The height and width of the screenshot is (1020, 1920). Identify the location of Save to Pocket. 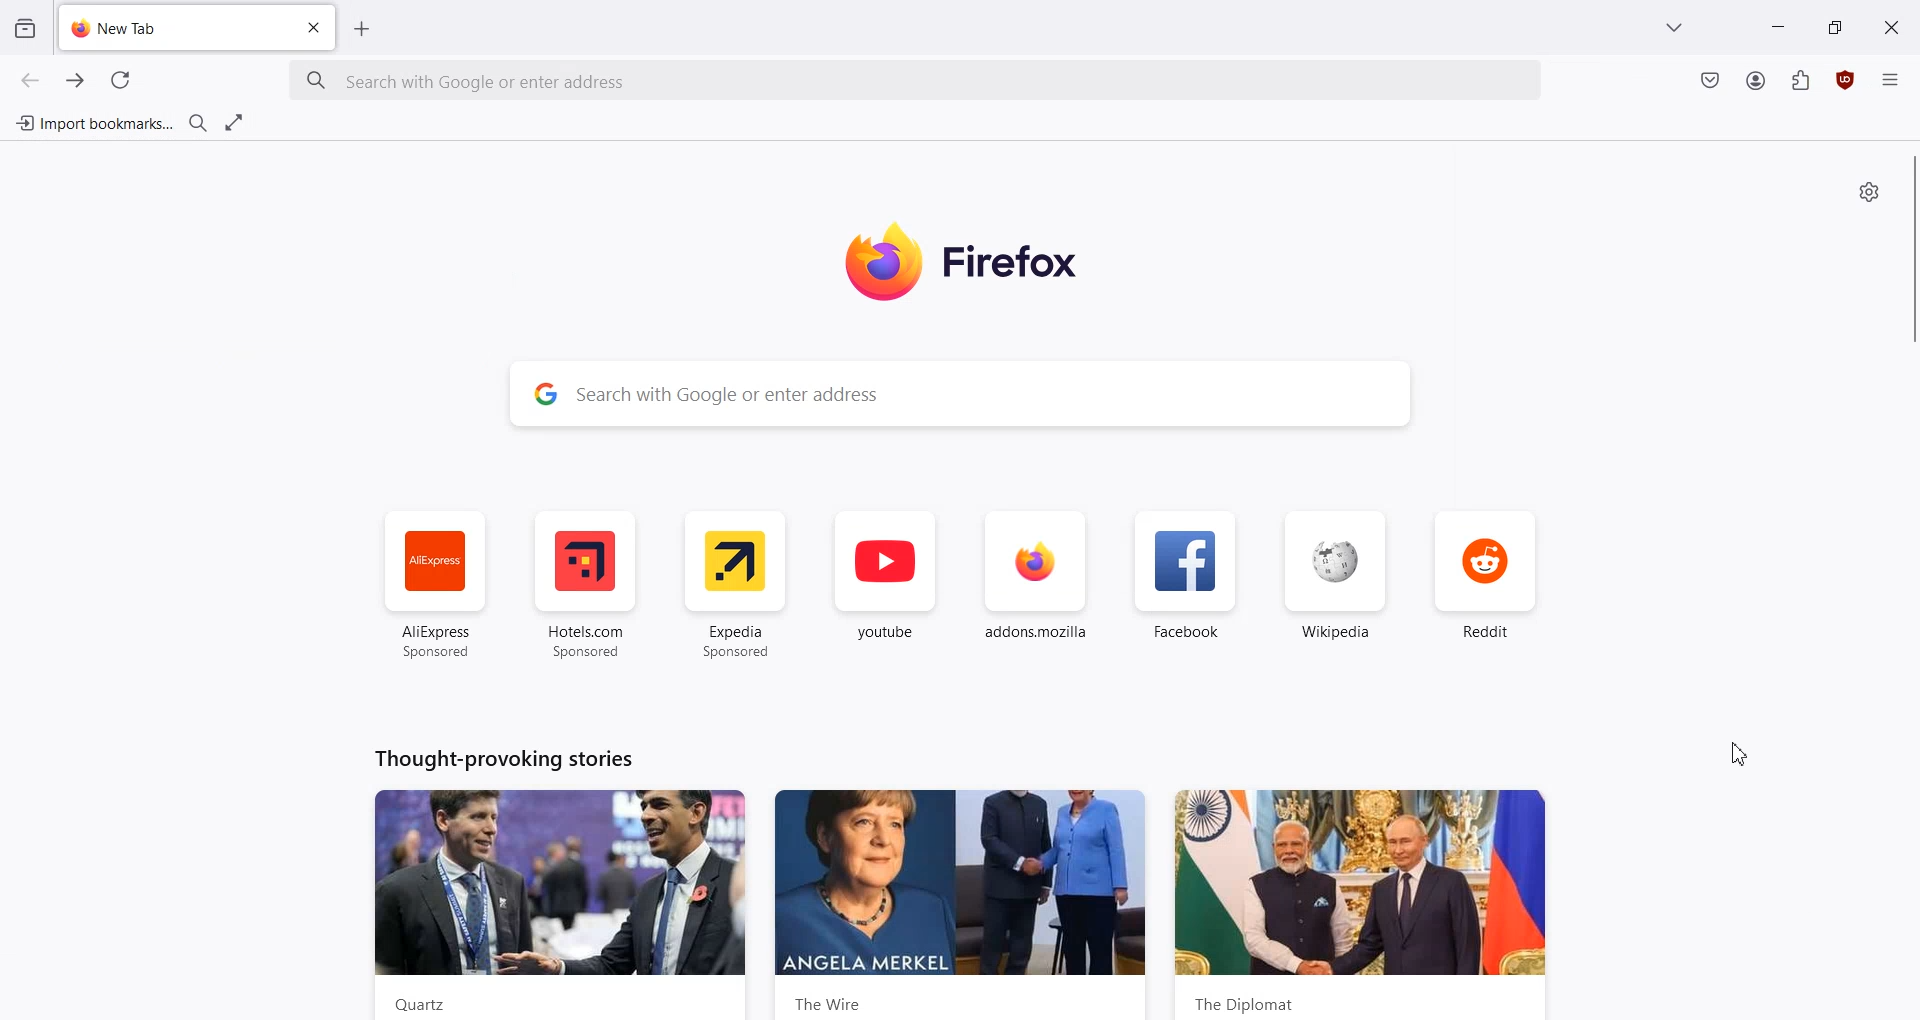
(1709, 80).